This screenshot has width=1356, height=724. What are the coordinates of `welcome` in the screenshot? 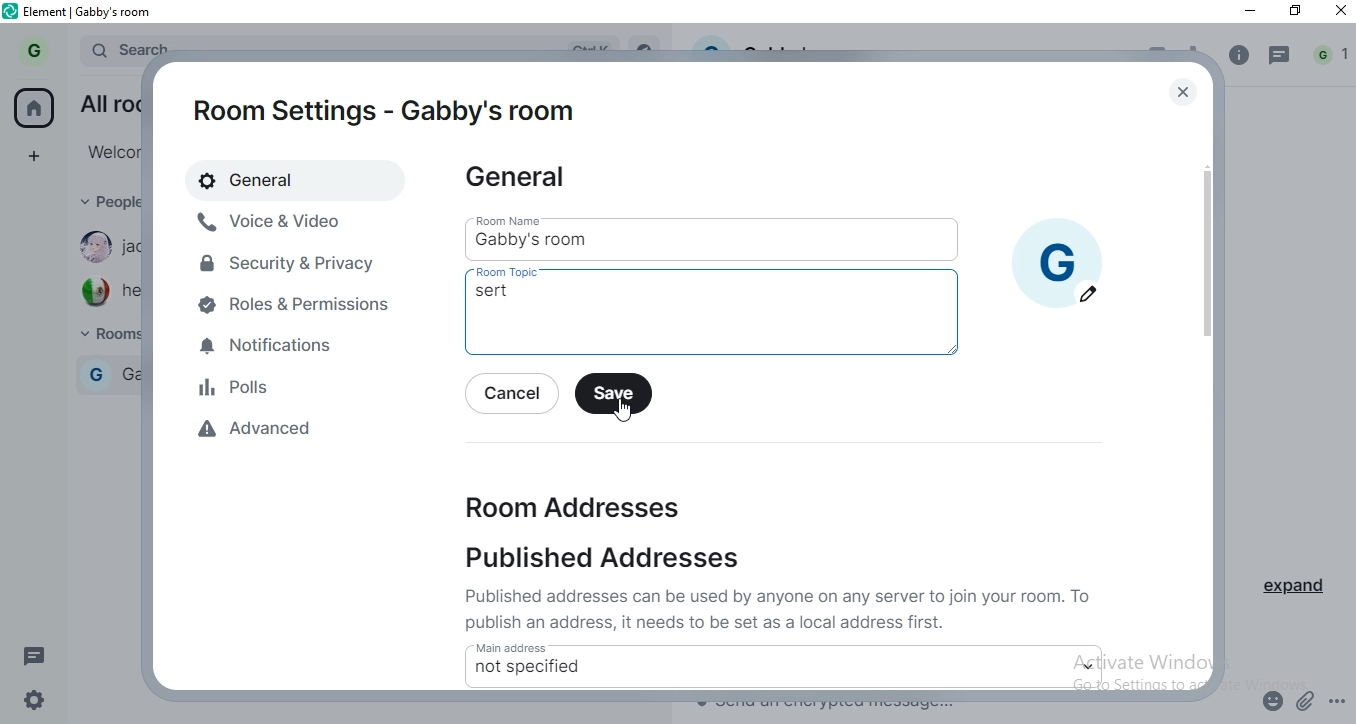 It's located at (108, 151).